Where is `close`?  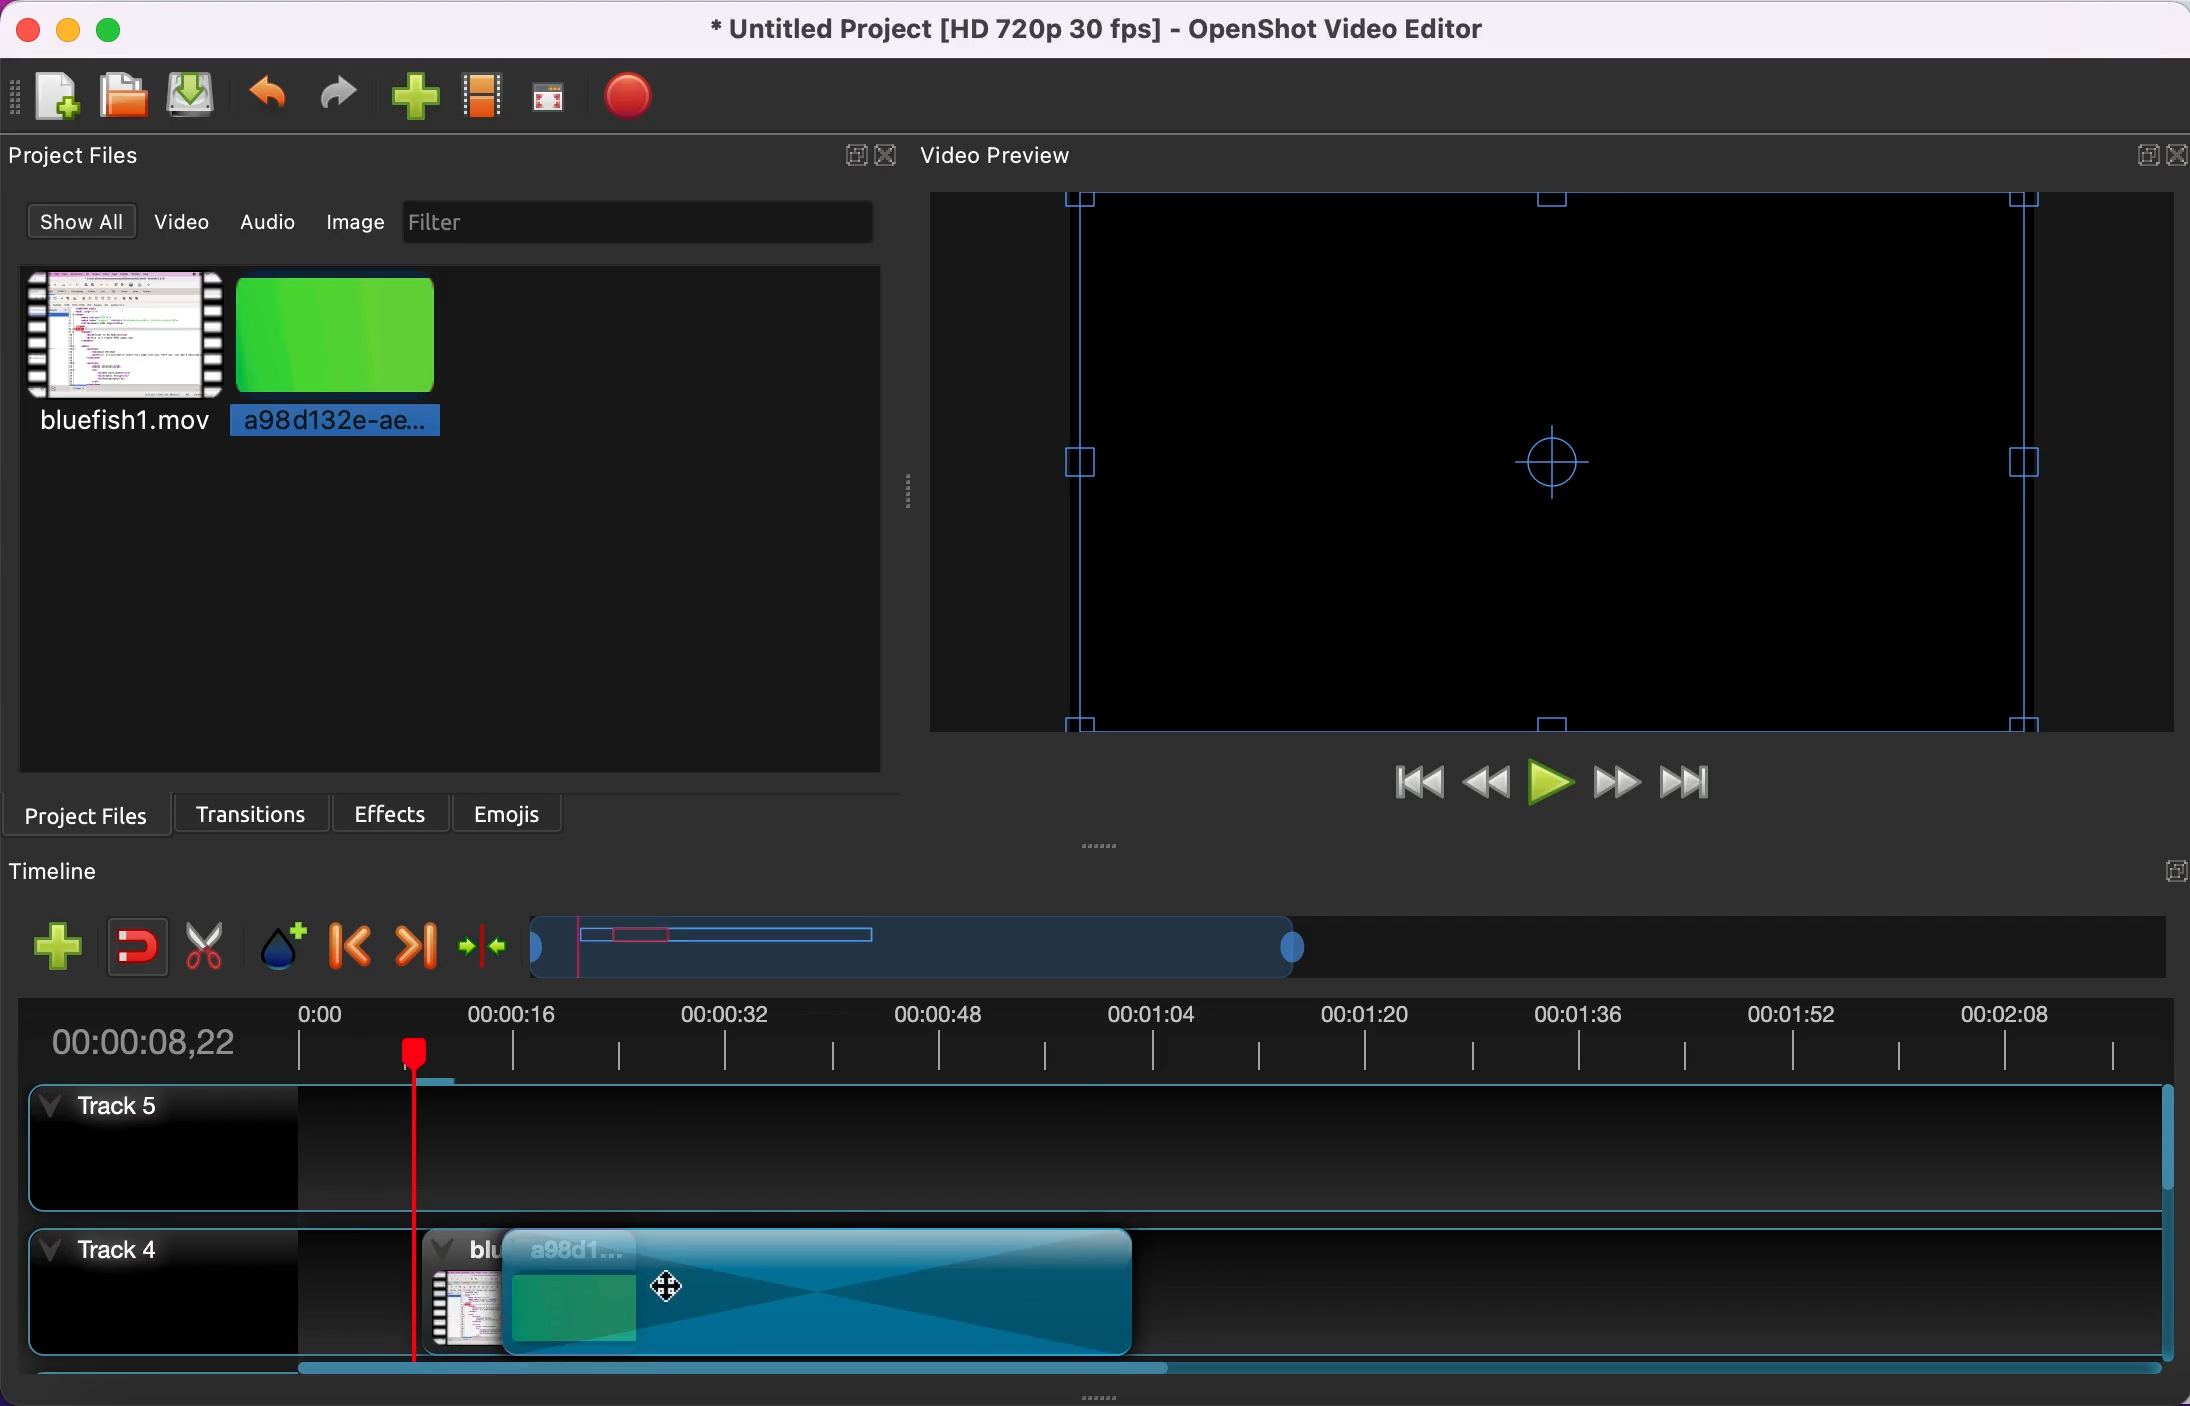
close is located at coordinates (890, 156).